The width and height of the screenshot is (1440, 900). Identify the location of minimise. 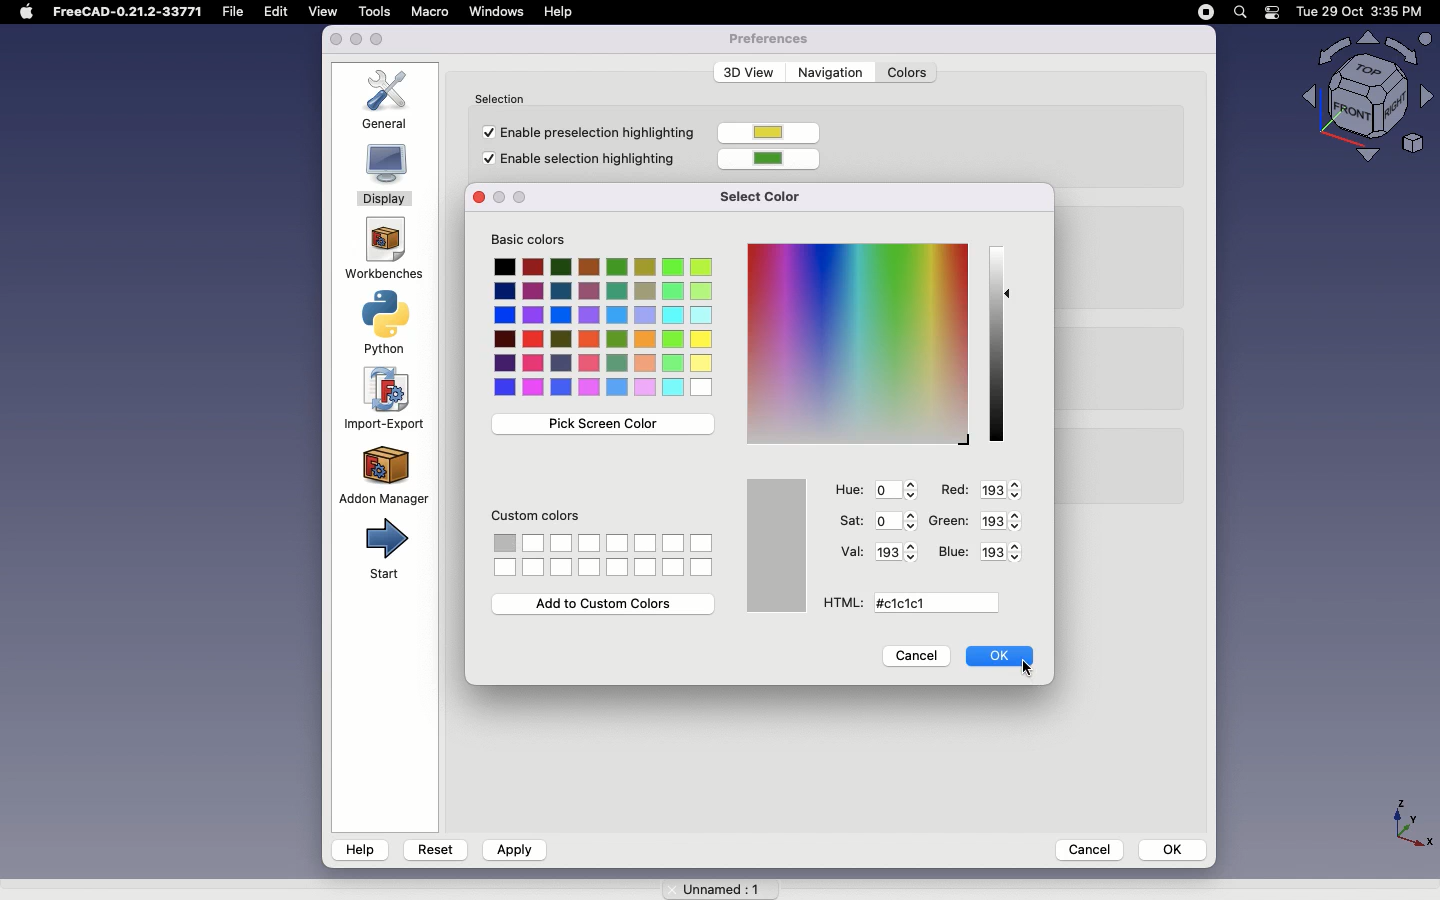
(356, 41).